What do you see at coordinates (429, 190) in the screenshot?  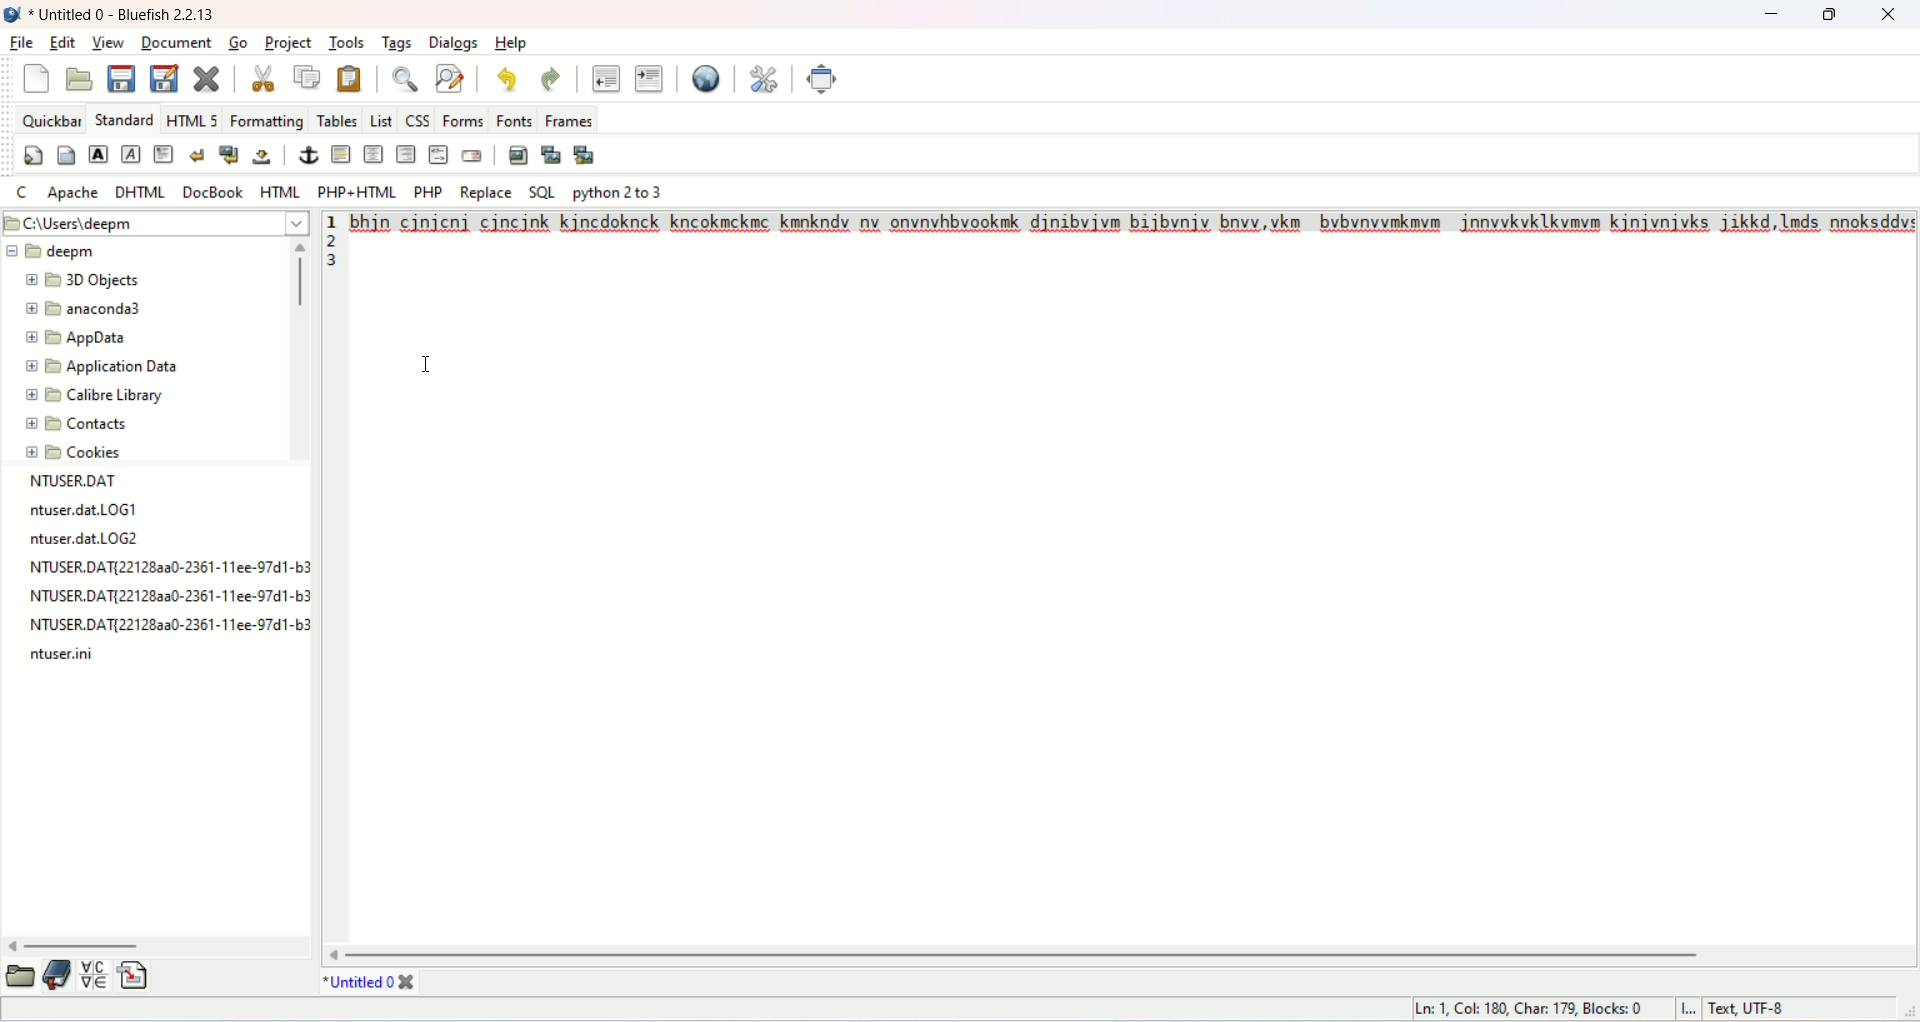 I see `PHP` at bounding box center [429, 190].